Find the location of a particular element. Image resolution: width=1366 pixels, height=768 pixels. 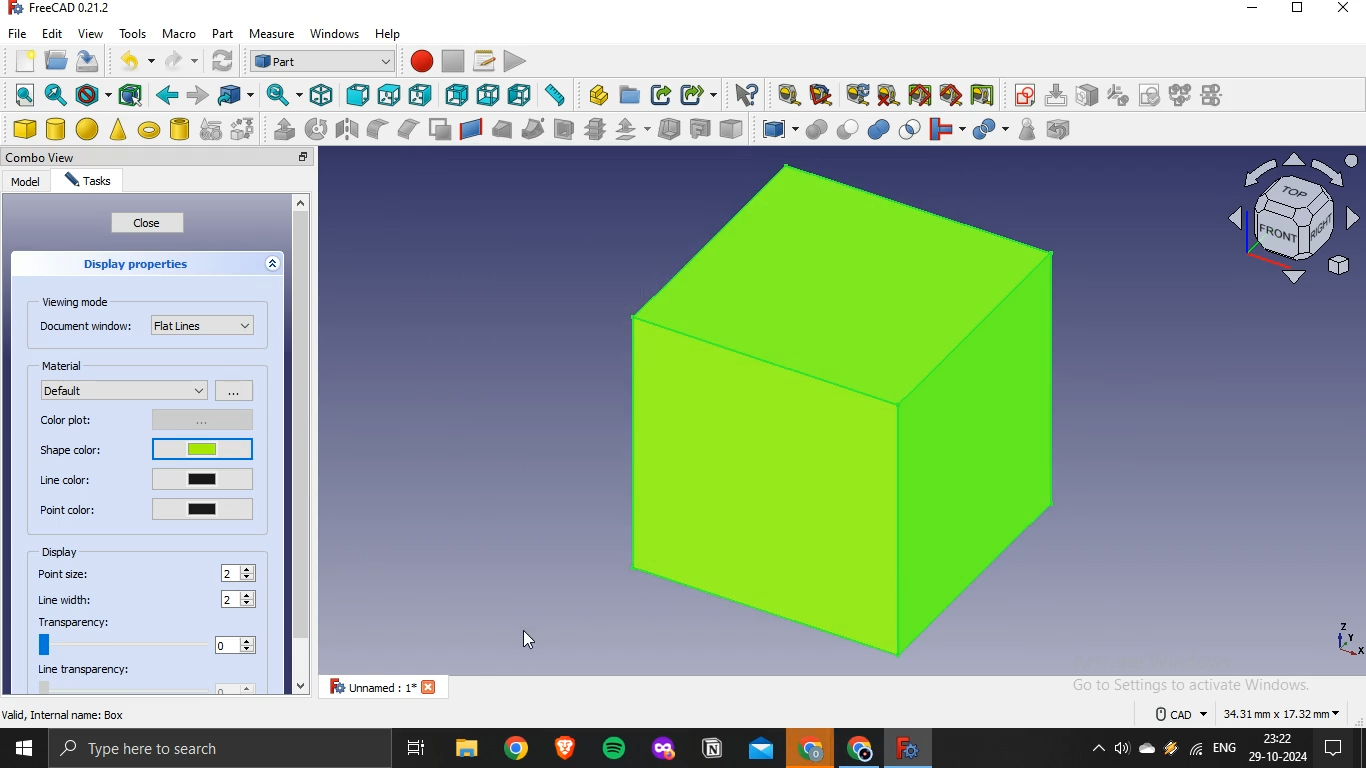

workbench is located at coordinates (322, 60).